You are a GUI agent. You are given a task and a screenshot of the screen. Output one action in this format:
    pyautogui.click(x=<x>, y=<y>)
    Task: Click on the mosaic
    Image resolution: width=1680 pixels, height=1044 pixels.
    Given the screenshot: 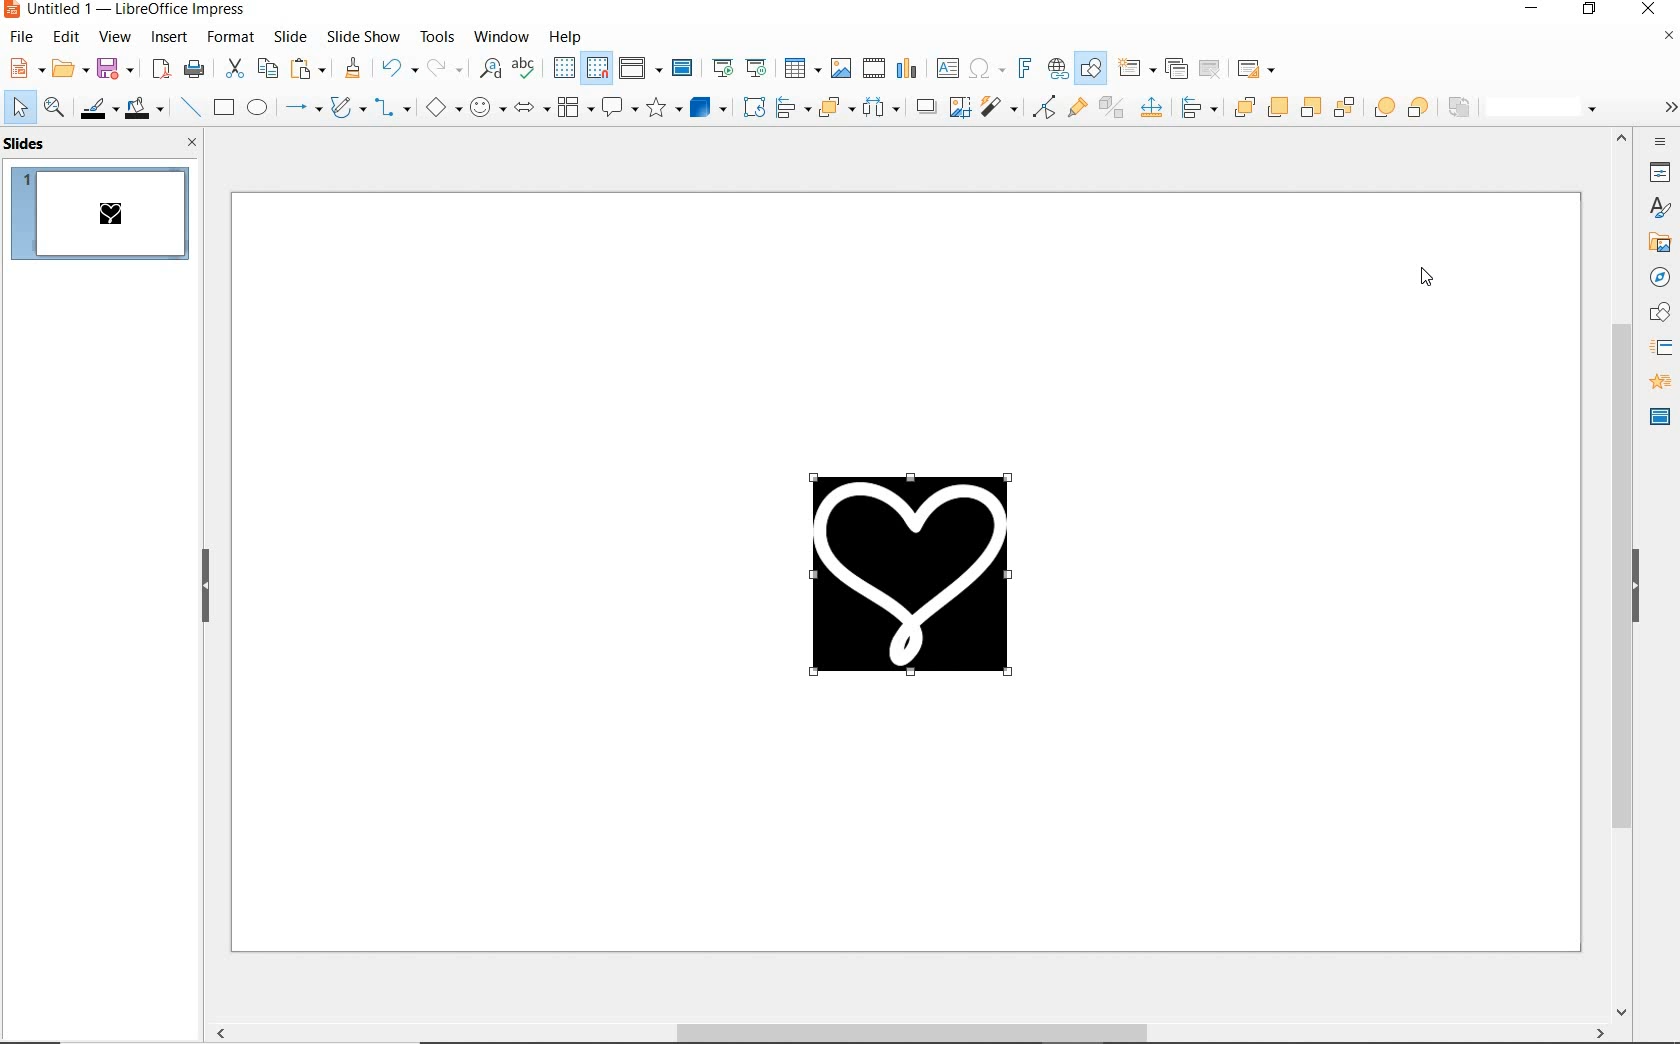 What is the action you would take?
    pyautogui.click(x=1658, y=410)
    